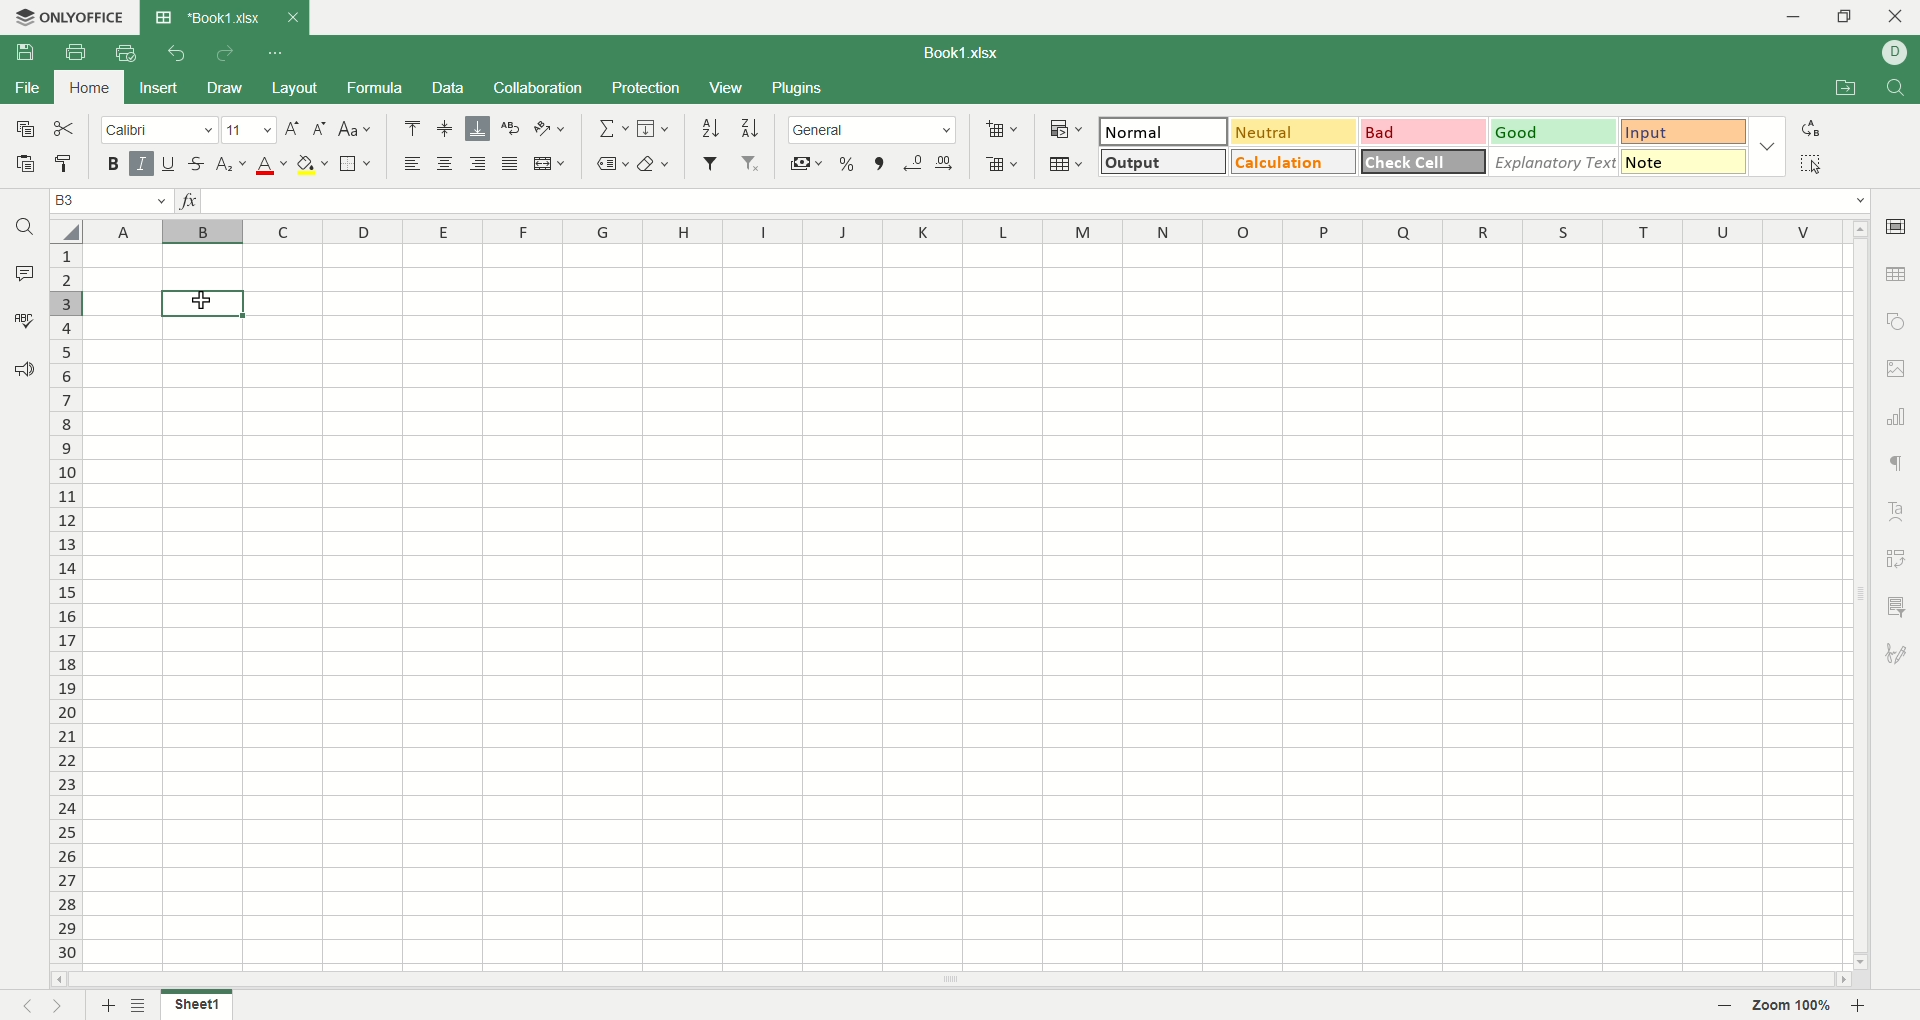 This screenshot has width=1920, height=1020. What do you see at coordinates (656, 127) in the screenshot?
I see `fill` at bounding box center [656, 127].